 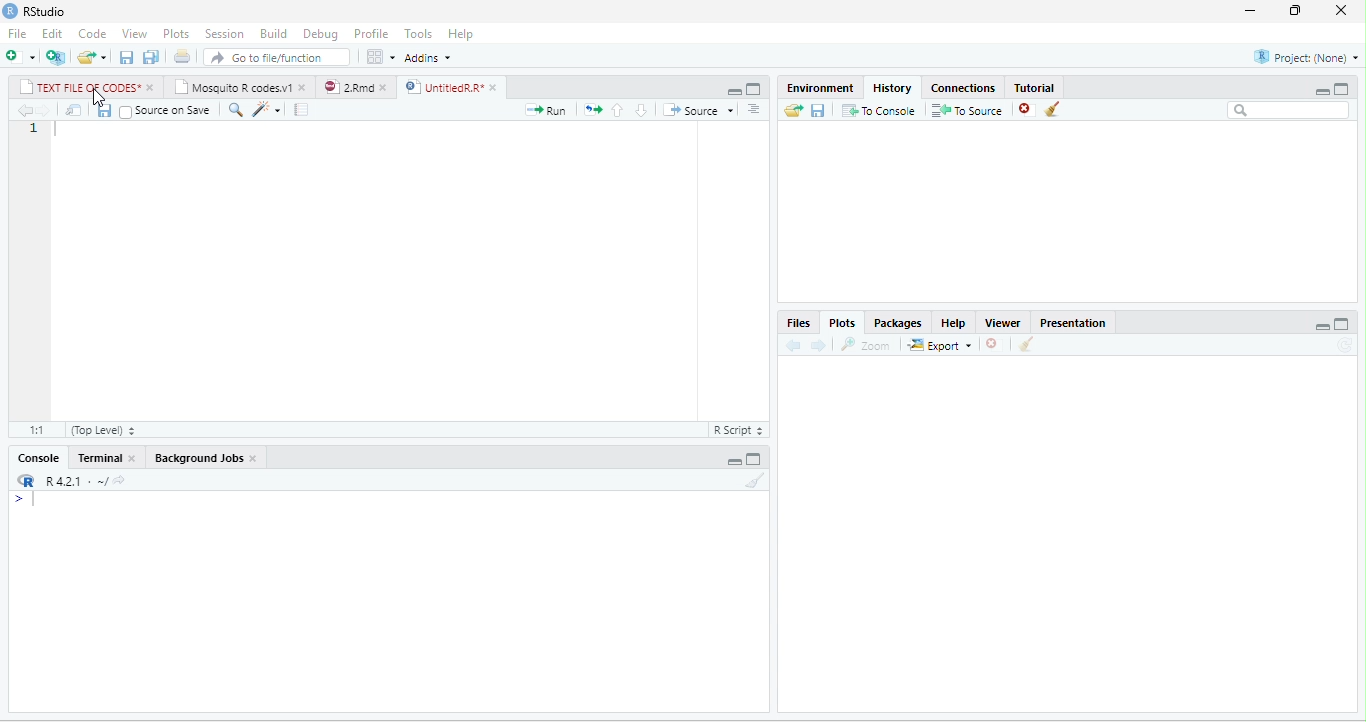 What do you see at coordinates (496, 88) in the screenshot?
I see `close` at bounding box center [496, 88].